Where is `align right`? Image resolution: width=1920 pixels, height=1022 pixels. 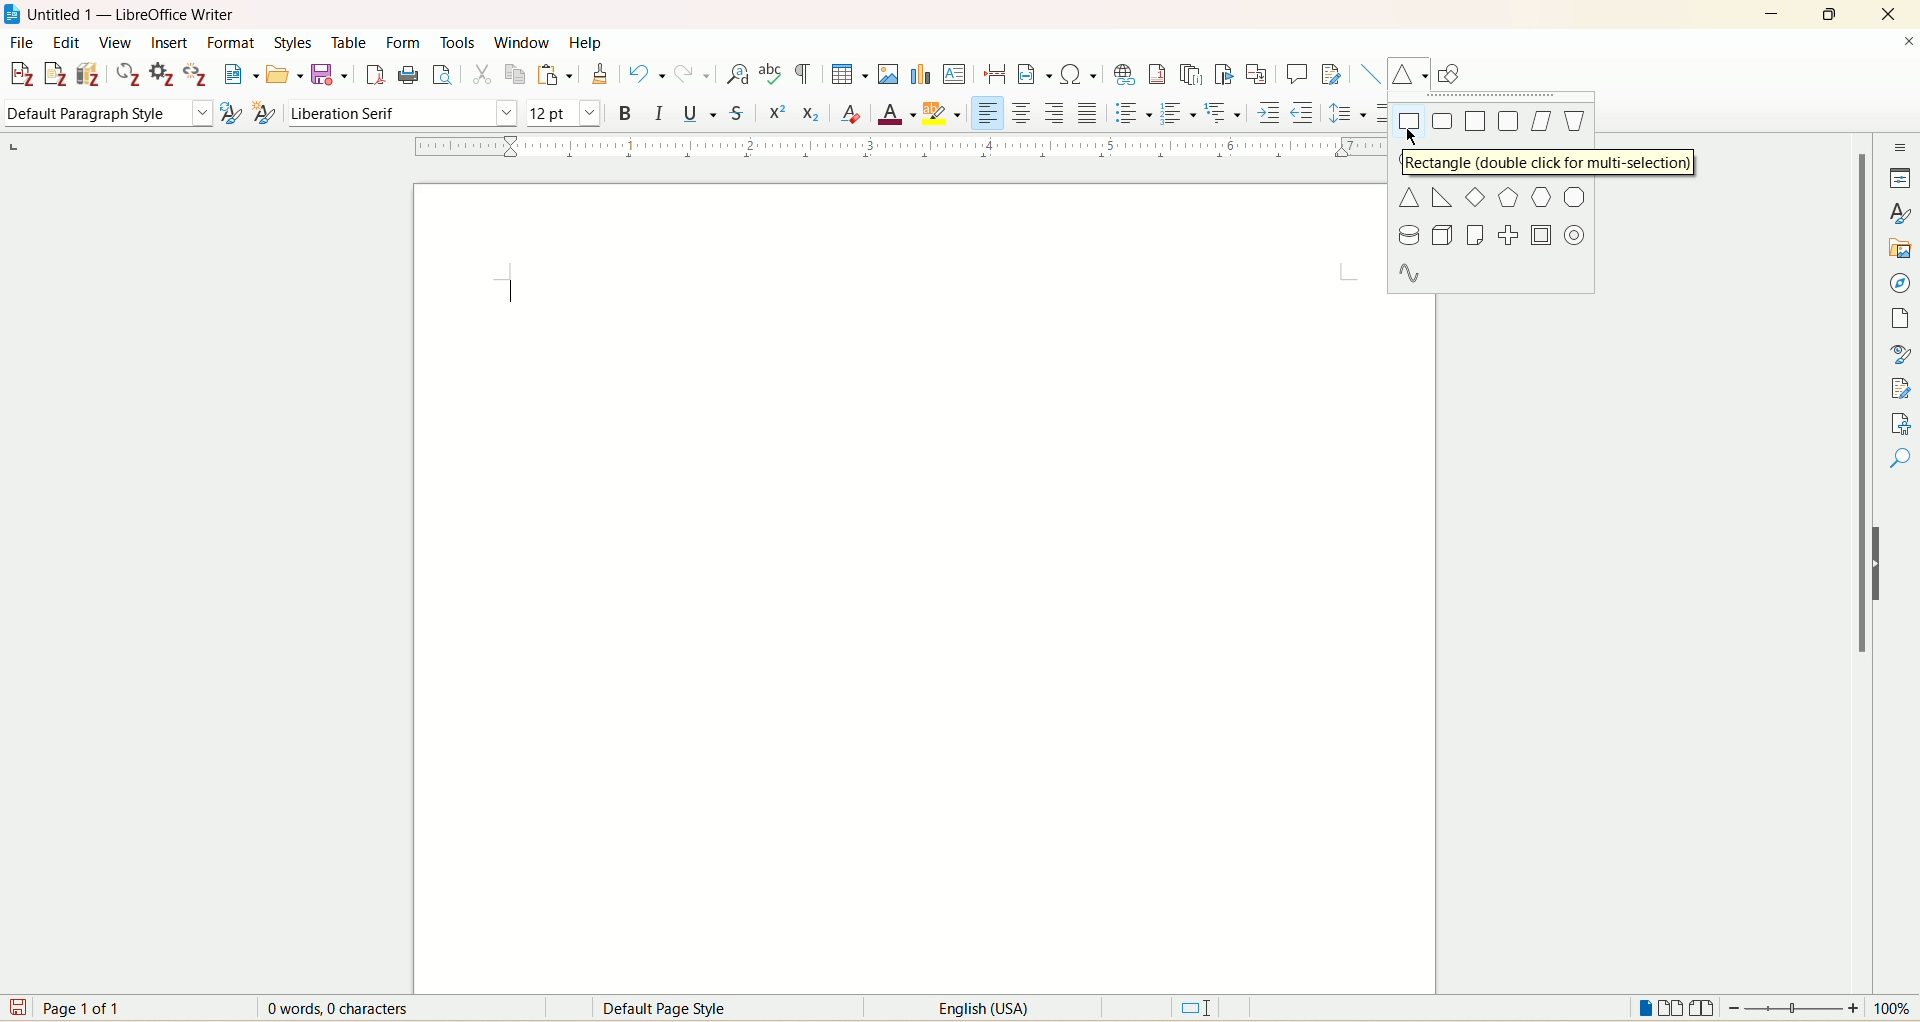 align right is located at coordinates (1052, 113).